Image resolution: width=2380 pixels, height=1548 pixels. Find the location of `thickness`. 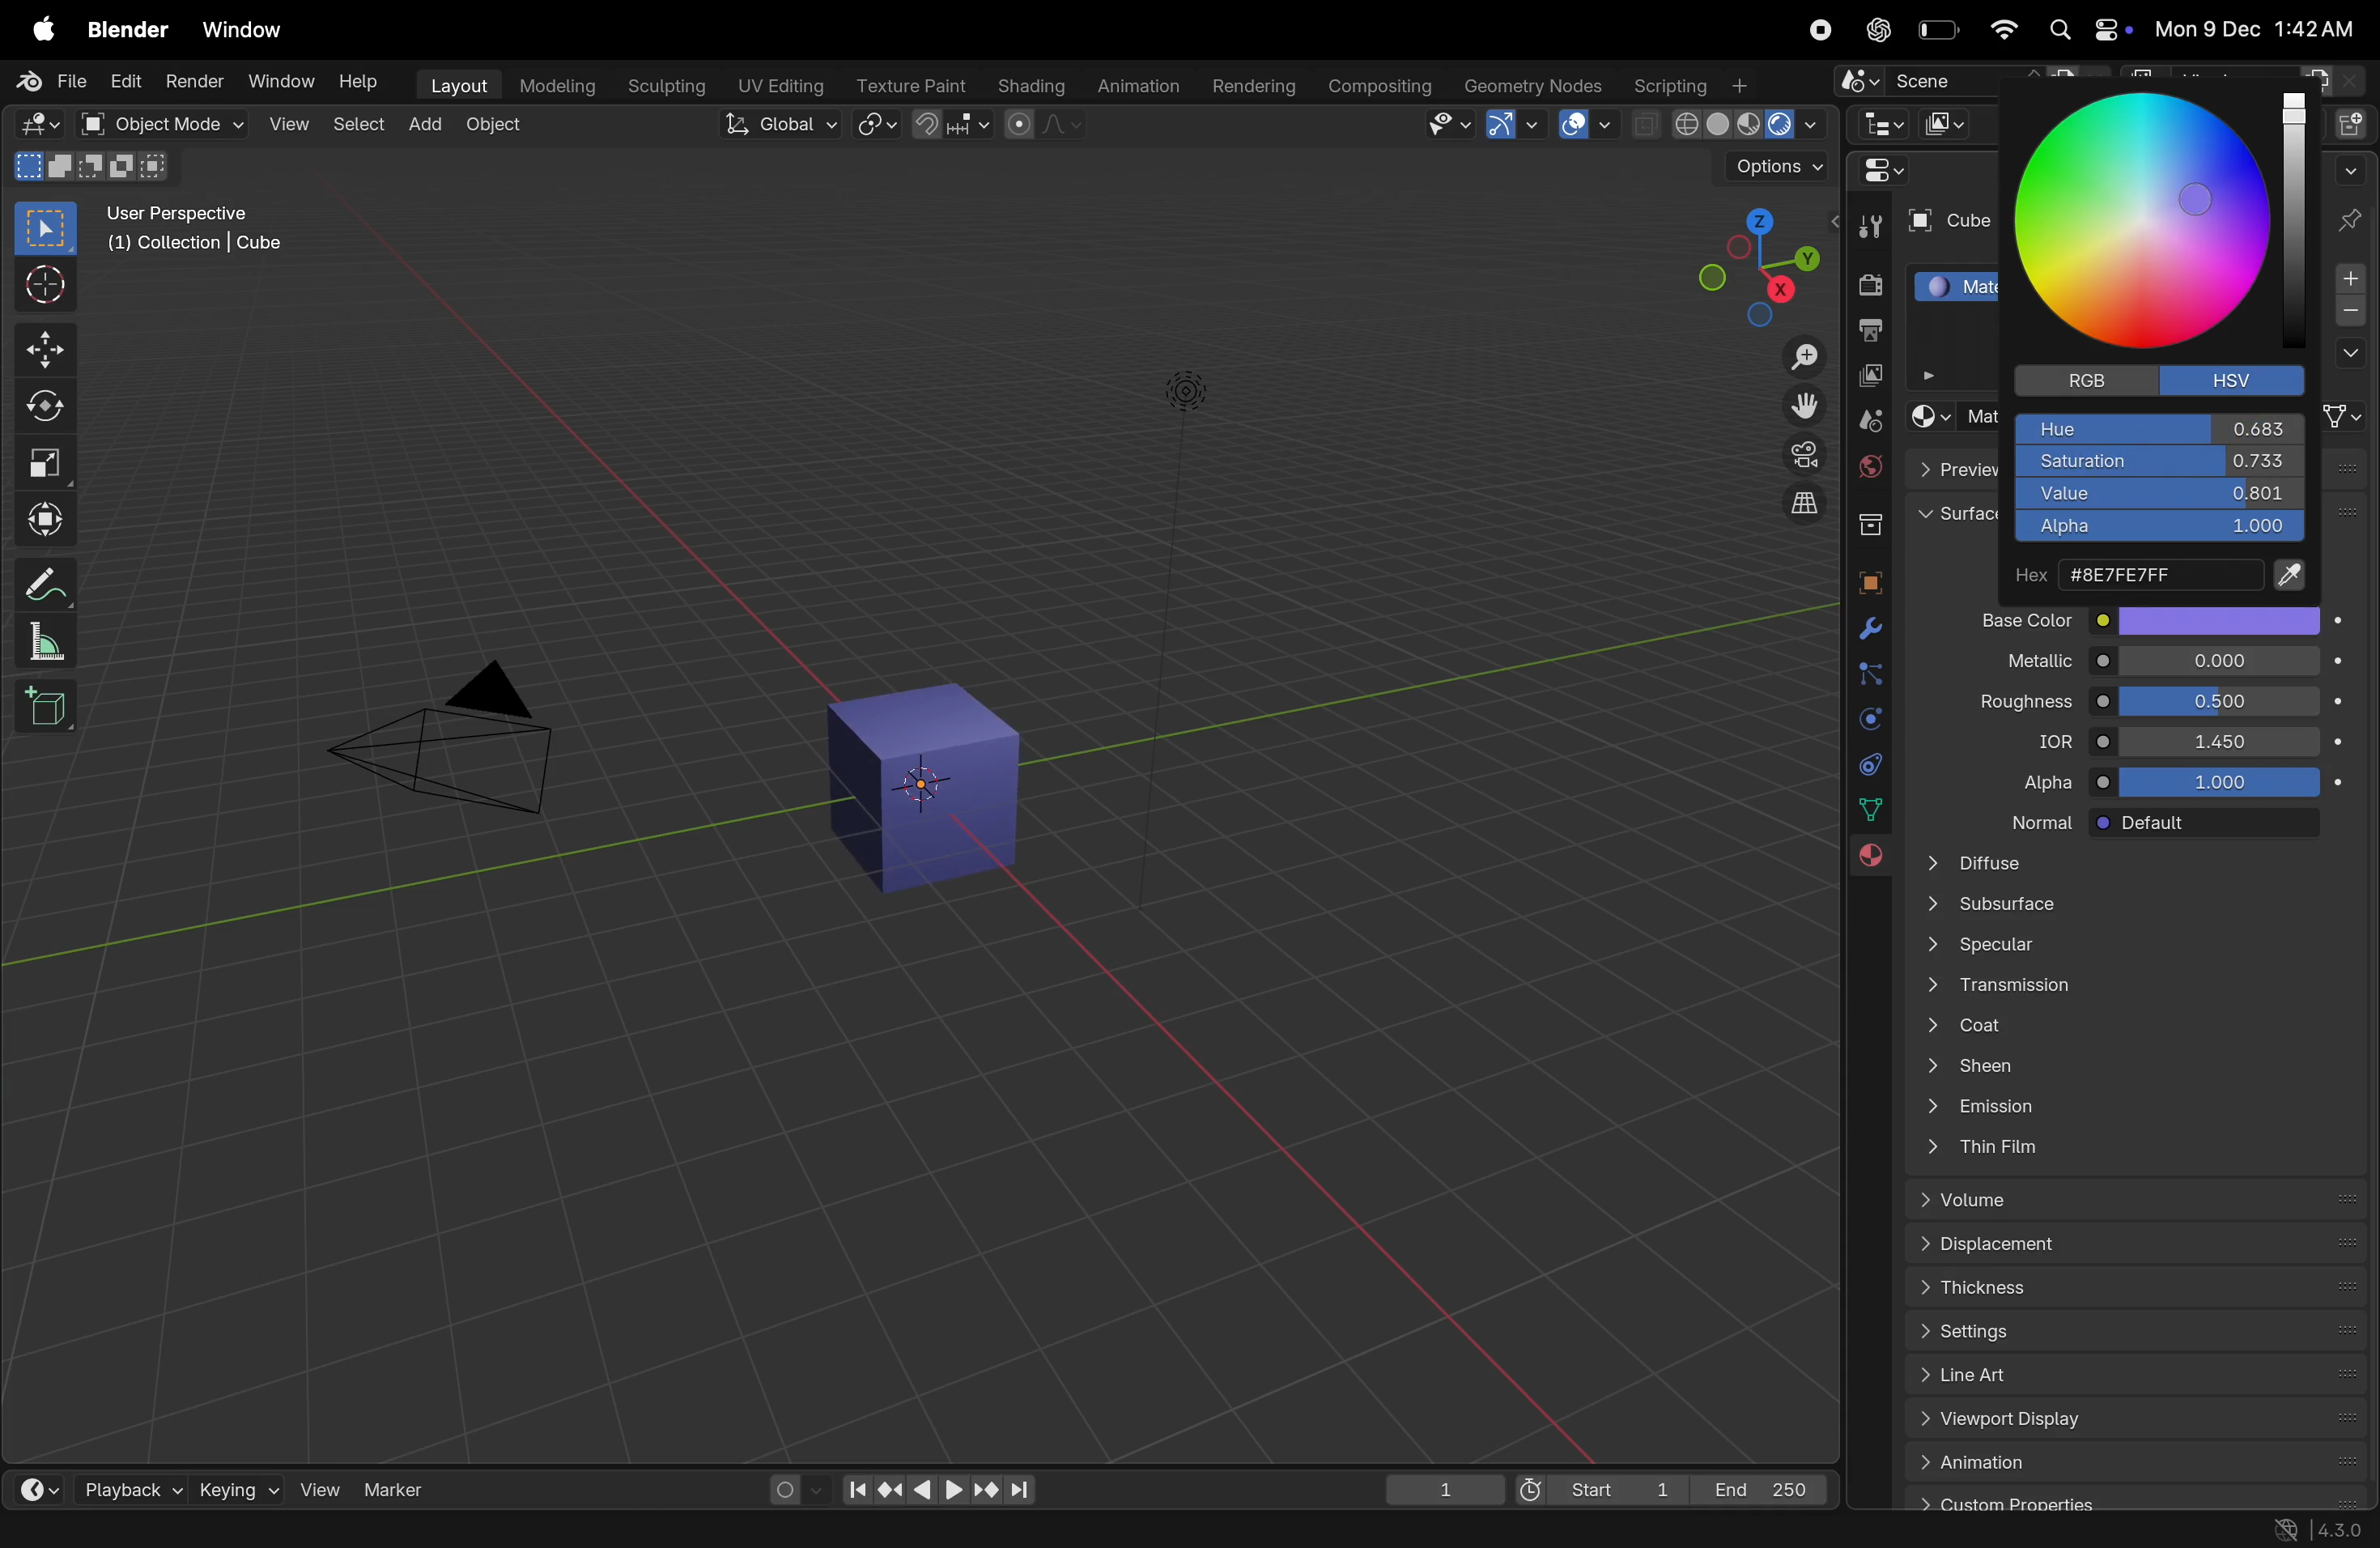

thickness is located at coordinates (2128, 1285).